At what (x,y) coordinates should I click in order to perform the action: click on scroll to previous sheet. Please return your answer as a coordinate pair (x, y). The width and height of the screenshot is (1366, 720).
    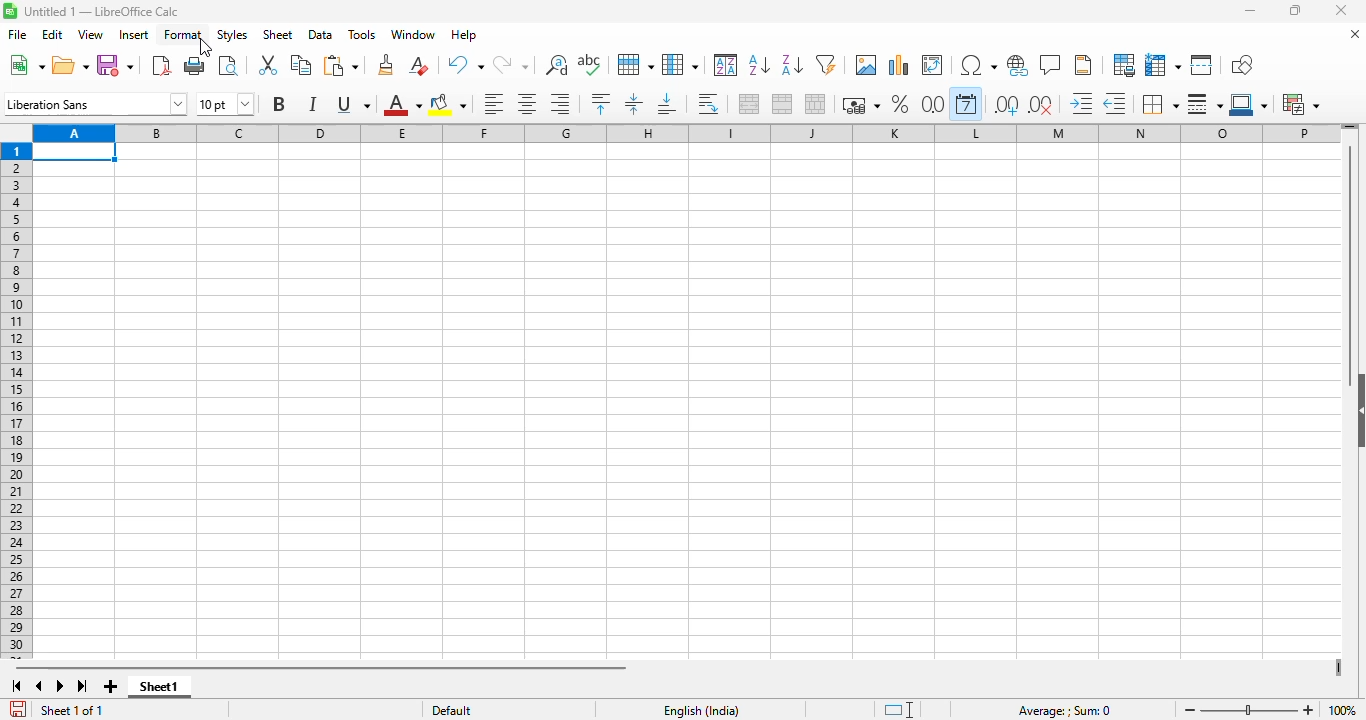
    Looking at the image, I should click on (40, 686).